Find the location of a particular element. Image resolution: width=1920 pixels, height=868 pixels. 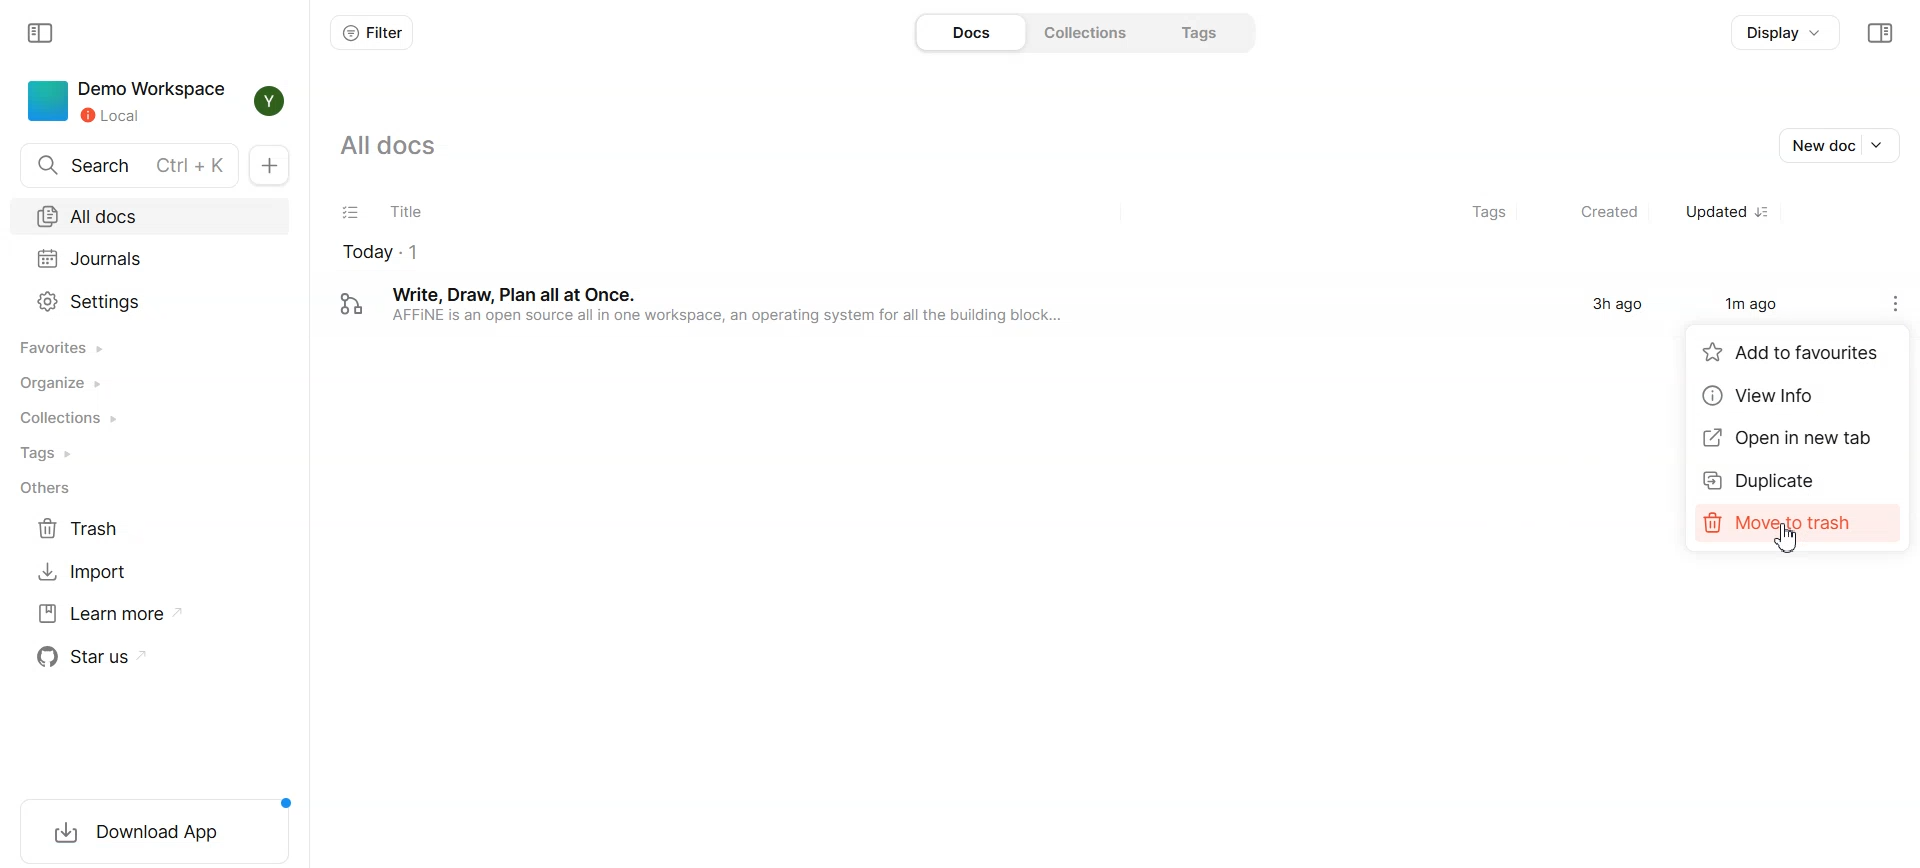

Learn more is located at coordinates (131, 615).